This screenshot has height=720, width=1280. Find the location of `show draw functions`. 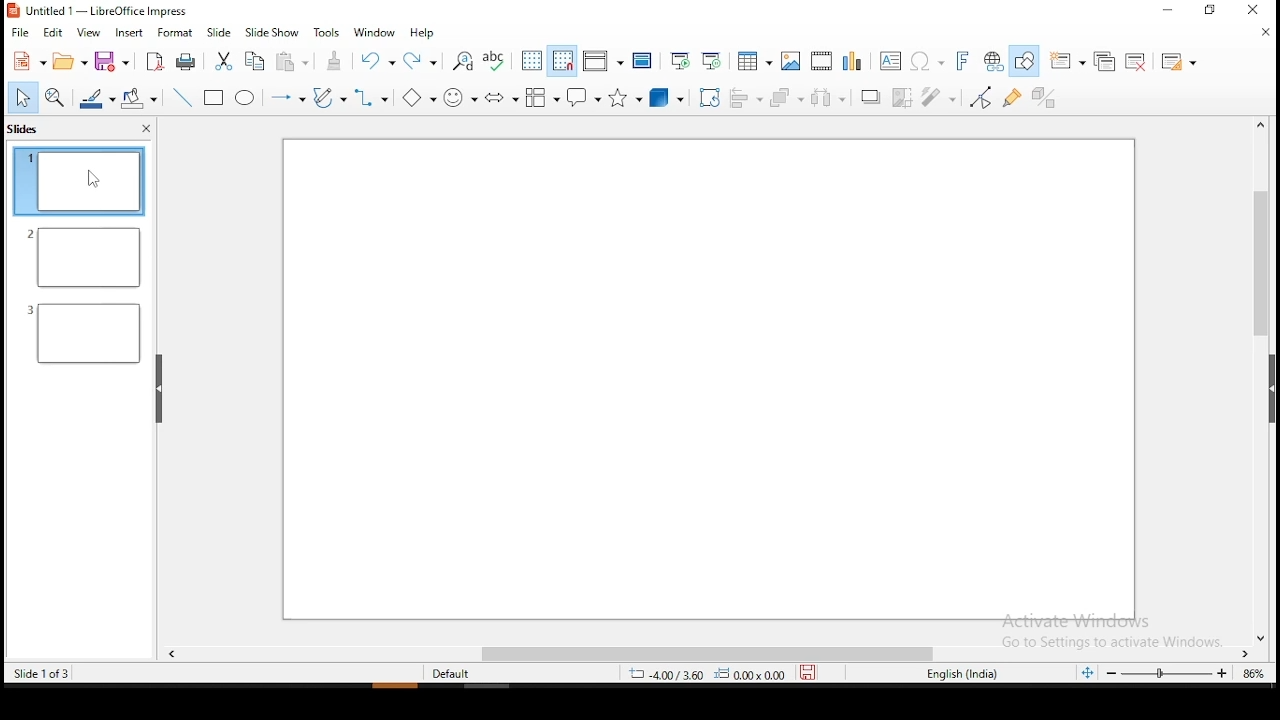

show draw functions is located at coordinates (1024, 61).